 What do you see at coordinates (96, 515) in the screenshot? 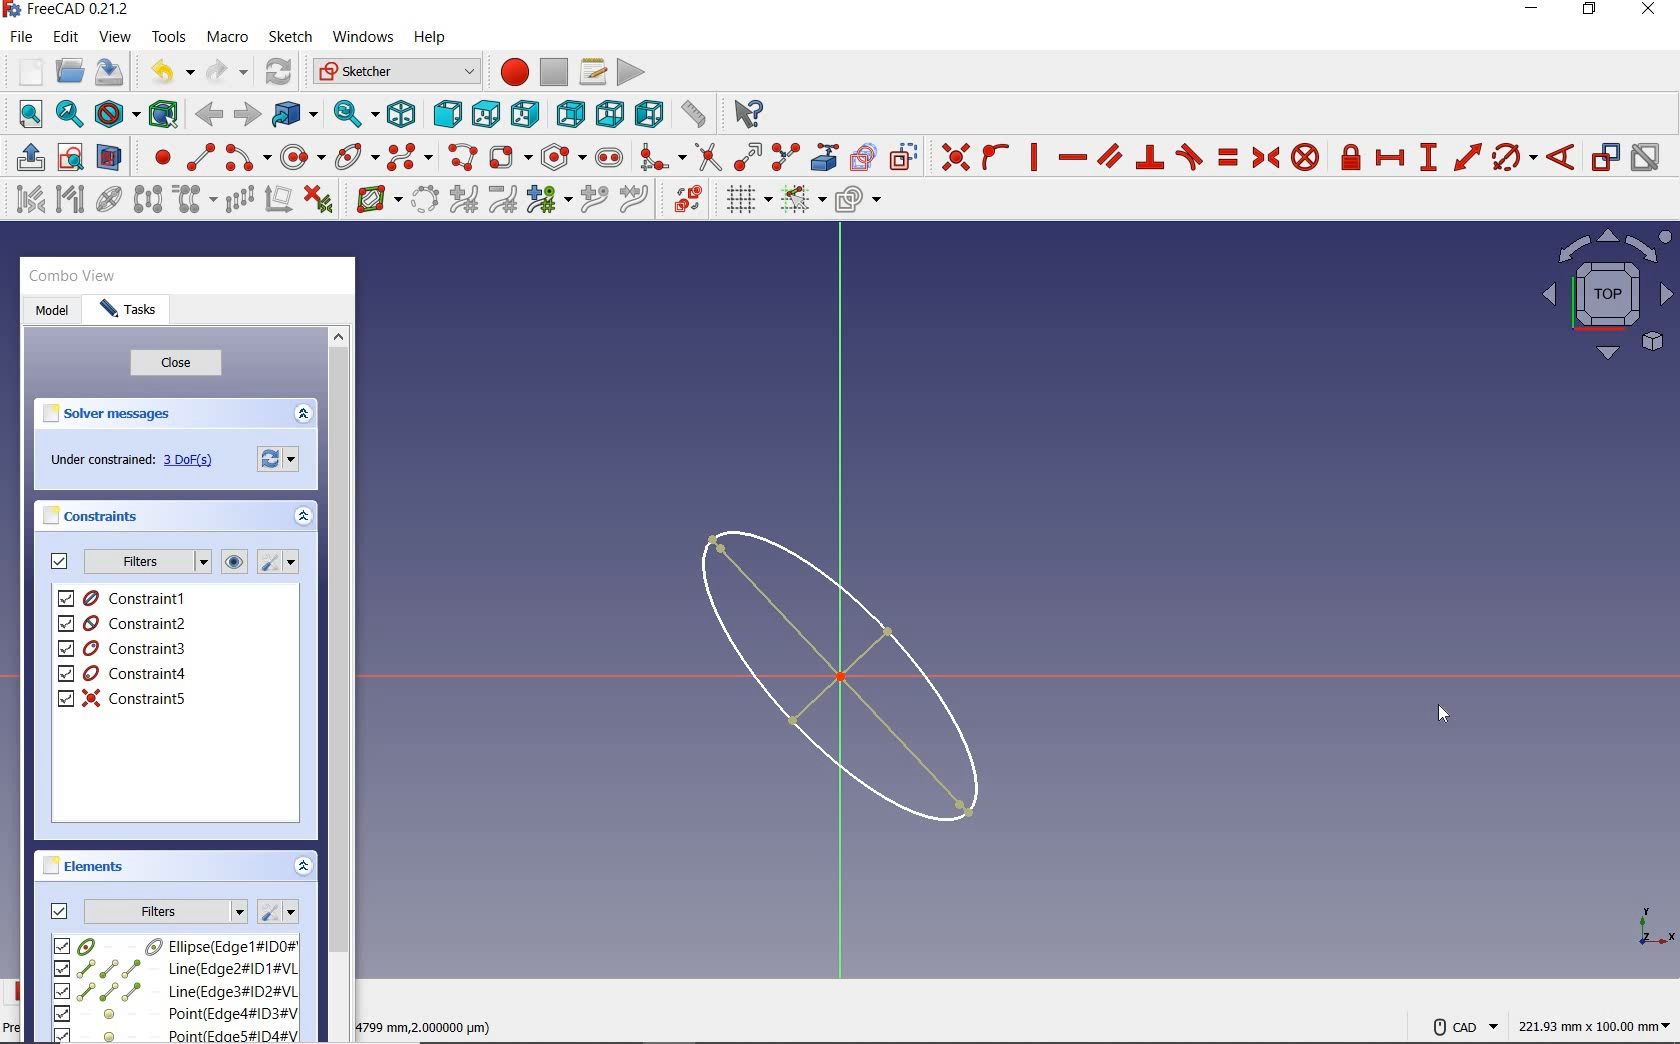
I see `constraints` at bounding box center [96, 515].